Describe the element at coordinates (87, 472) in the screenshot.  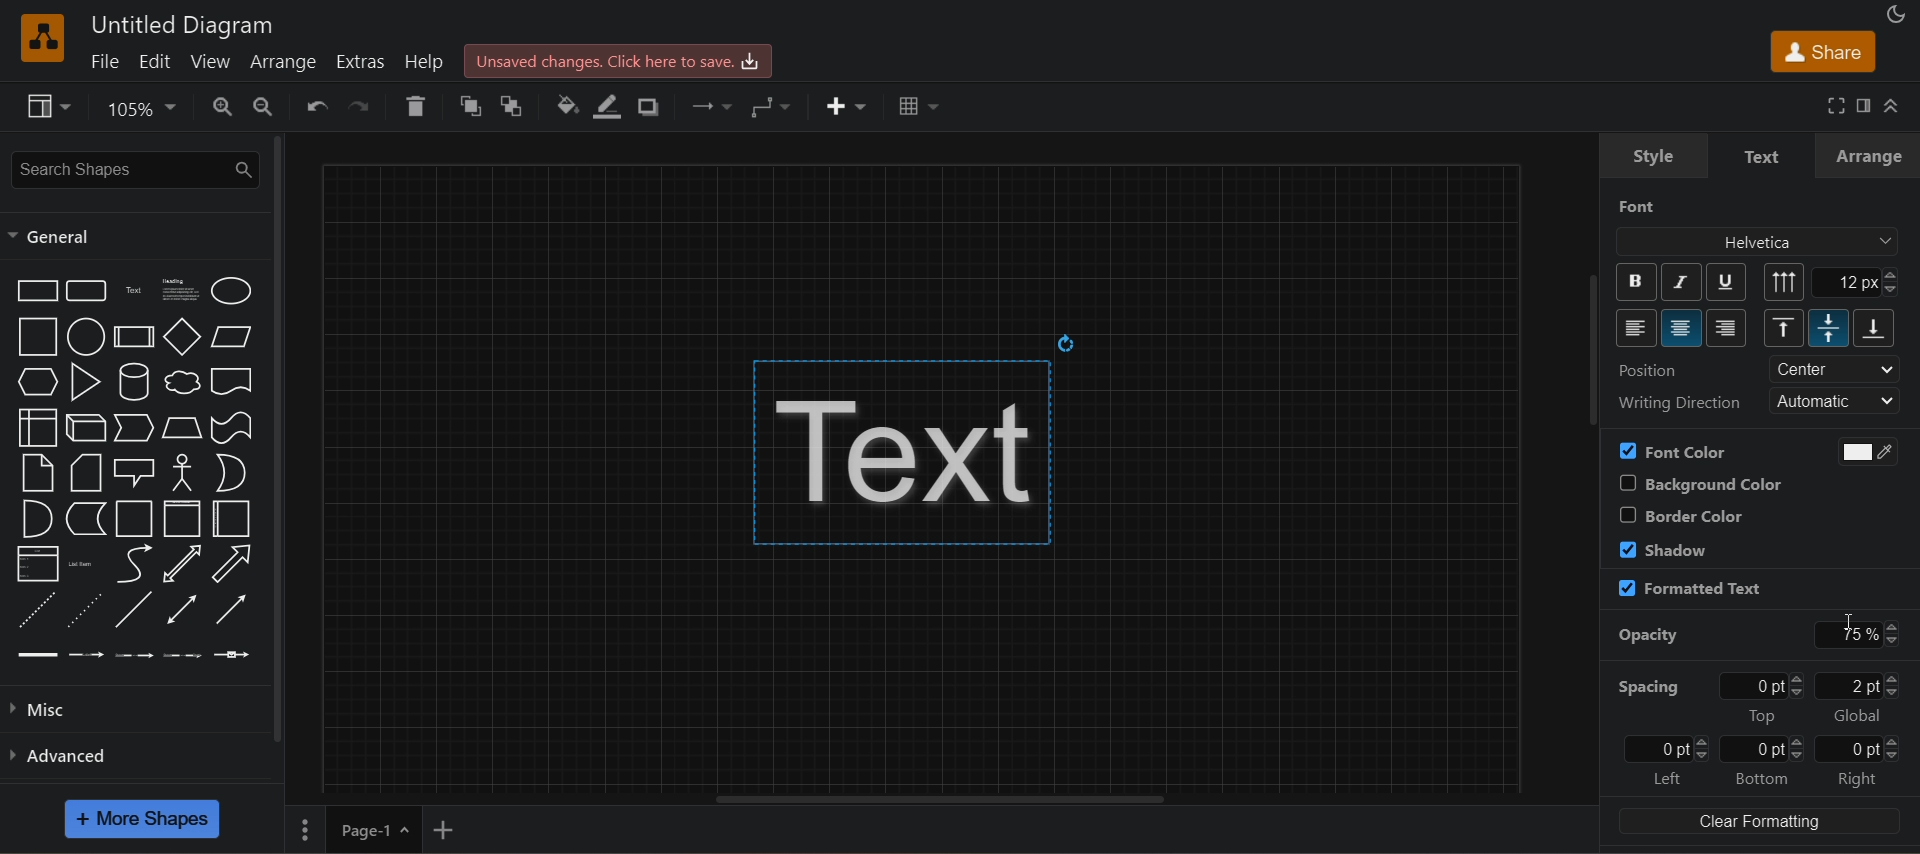
I see `card` at that location.